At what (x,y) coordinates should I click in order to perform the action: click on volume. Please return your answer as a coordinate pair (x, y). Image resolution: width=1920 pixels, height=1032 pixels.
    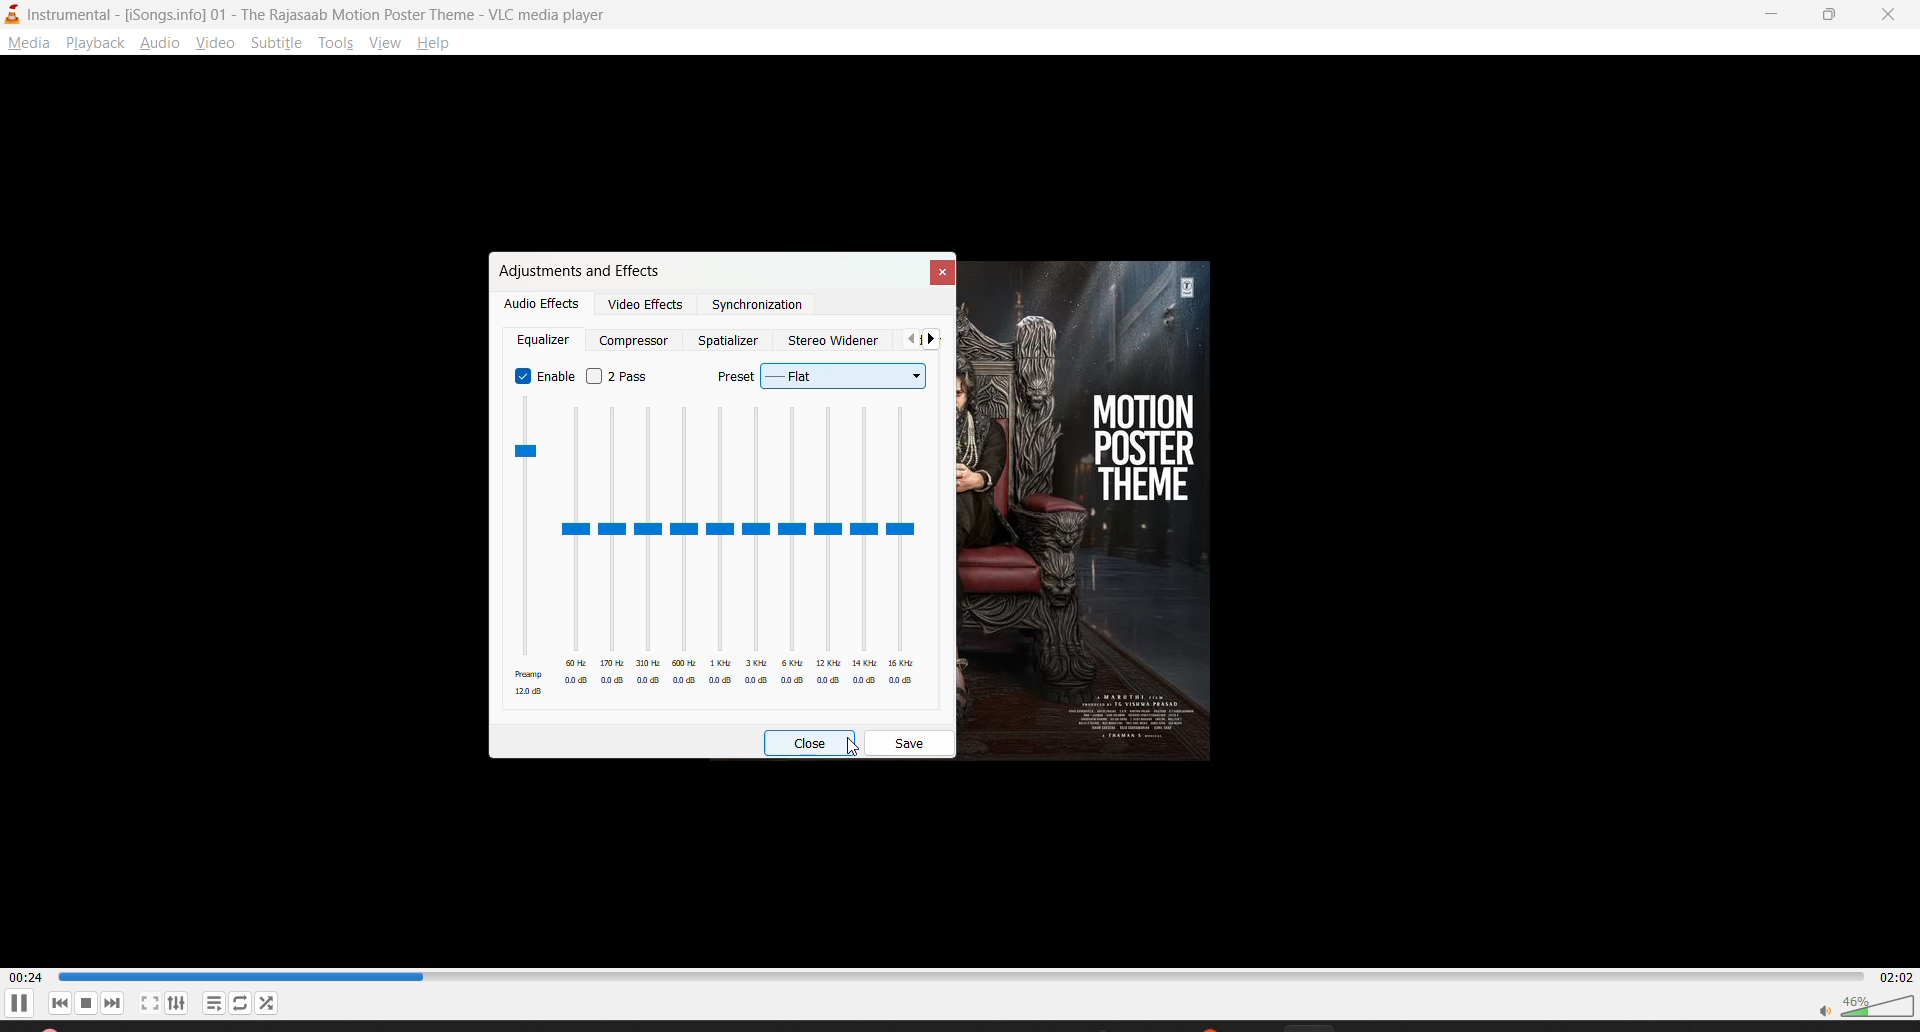
    Looking at the image, I should click on (1865, 1004).